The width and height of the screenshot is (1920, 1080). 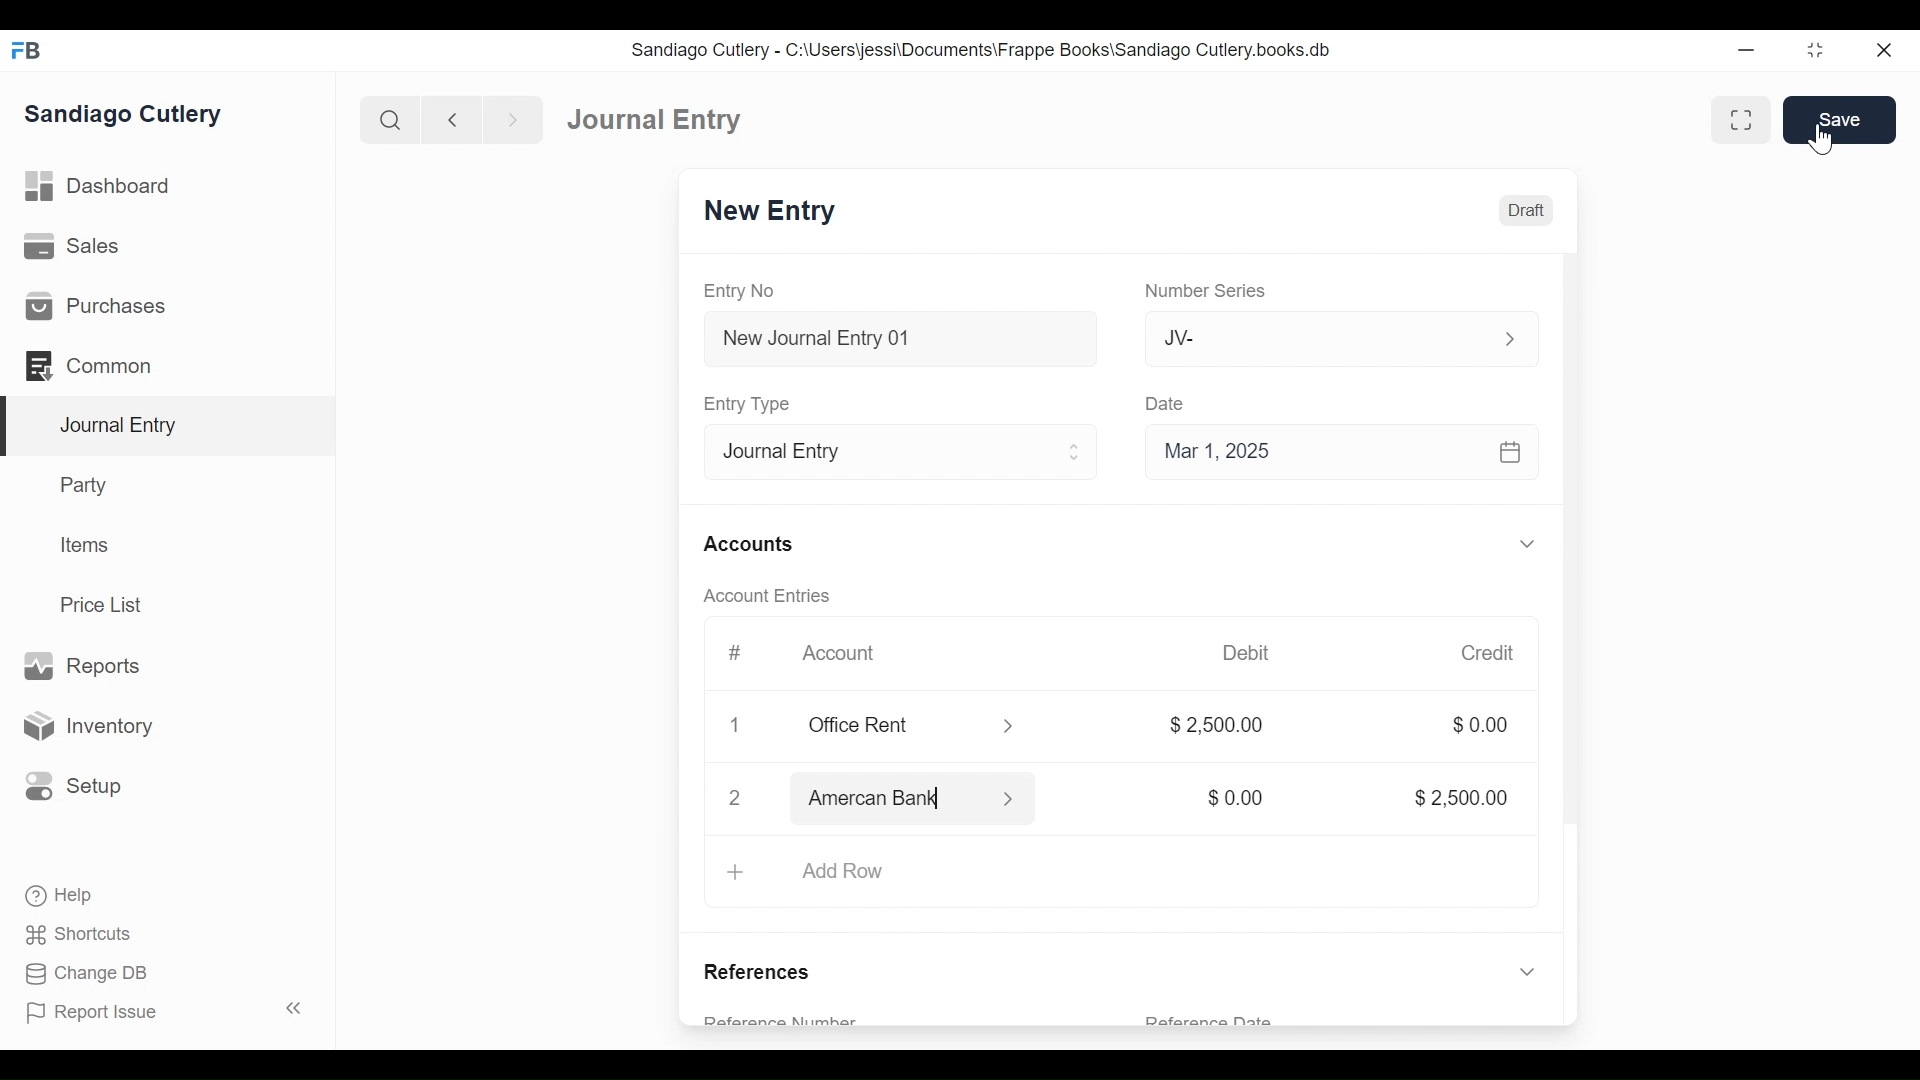 What do you see at coordinates (1250, 653) in the screenshot?
I see `Debit` at bounding box center [1250, 653].